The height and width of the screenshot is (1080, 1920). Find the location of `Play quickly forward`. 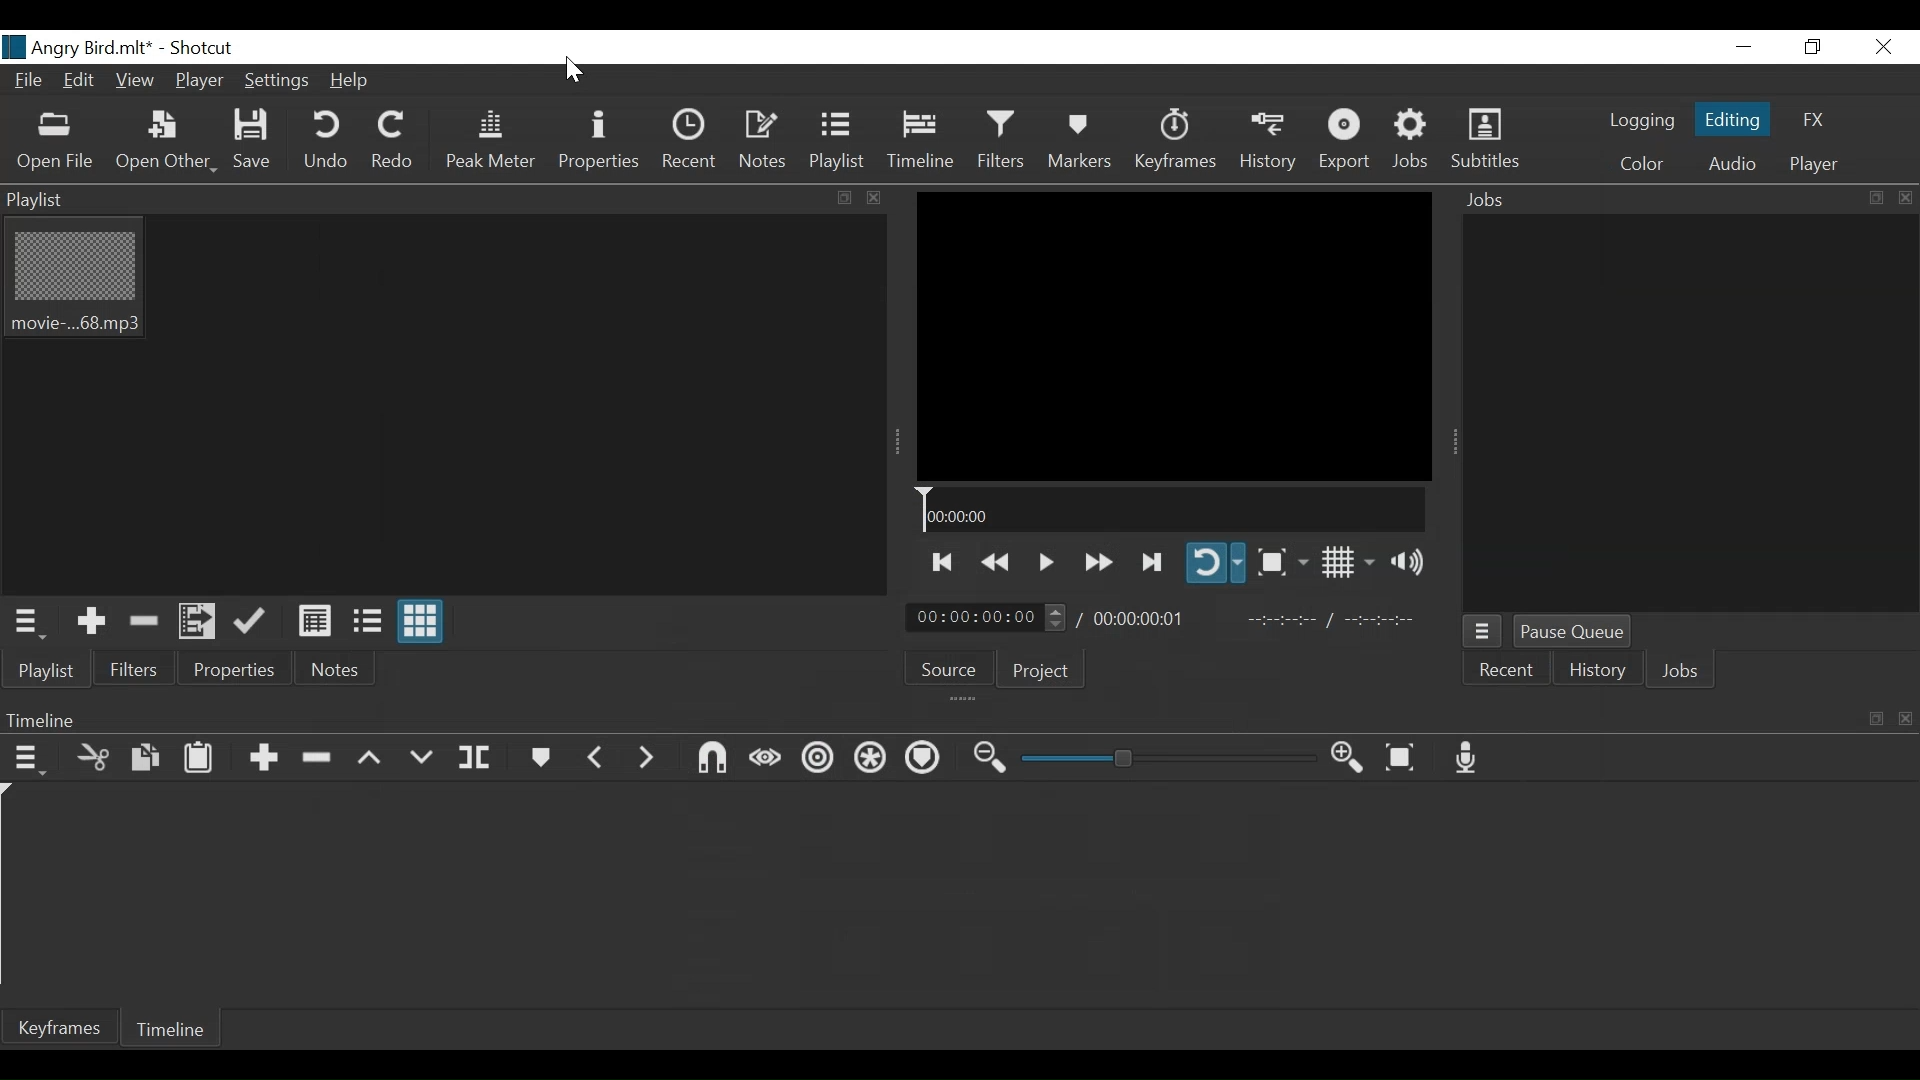

Play quickly forward is located at coordinates (1096, 561).